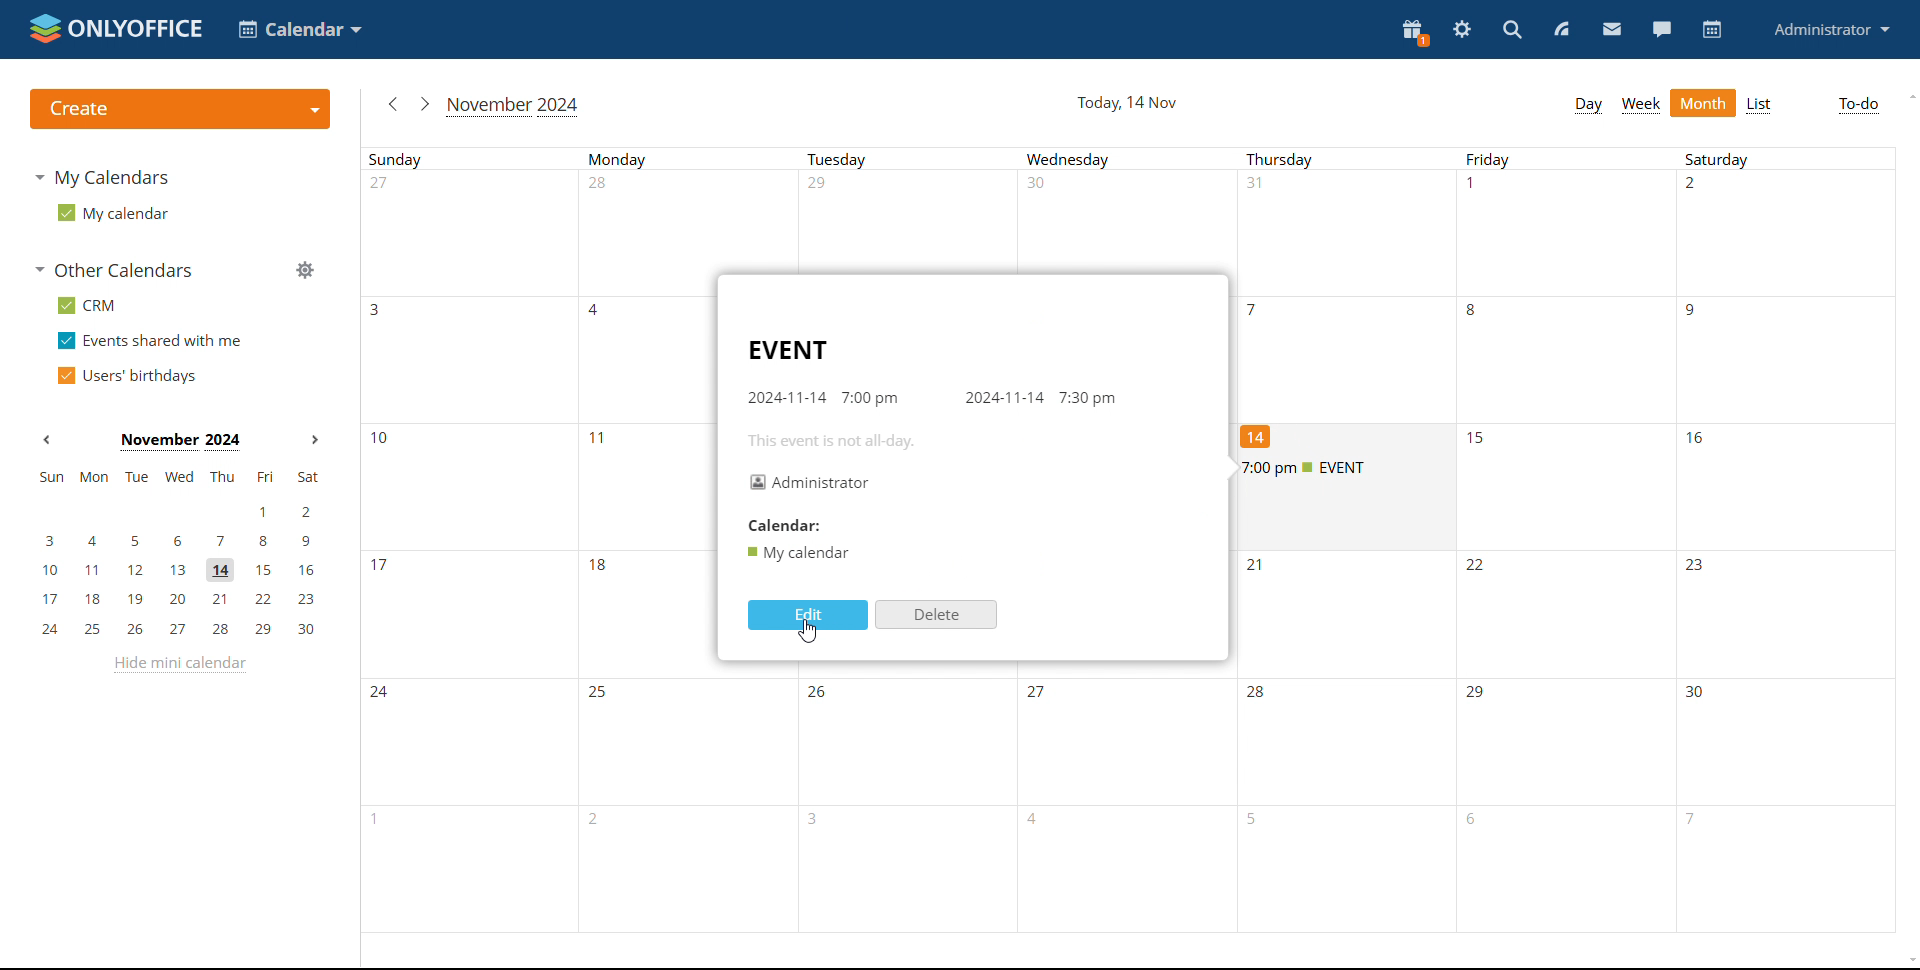  Describe the element at coordinates (515, 107) in the screenshot. I see `current month` at that location.